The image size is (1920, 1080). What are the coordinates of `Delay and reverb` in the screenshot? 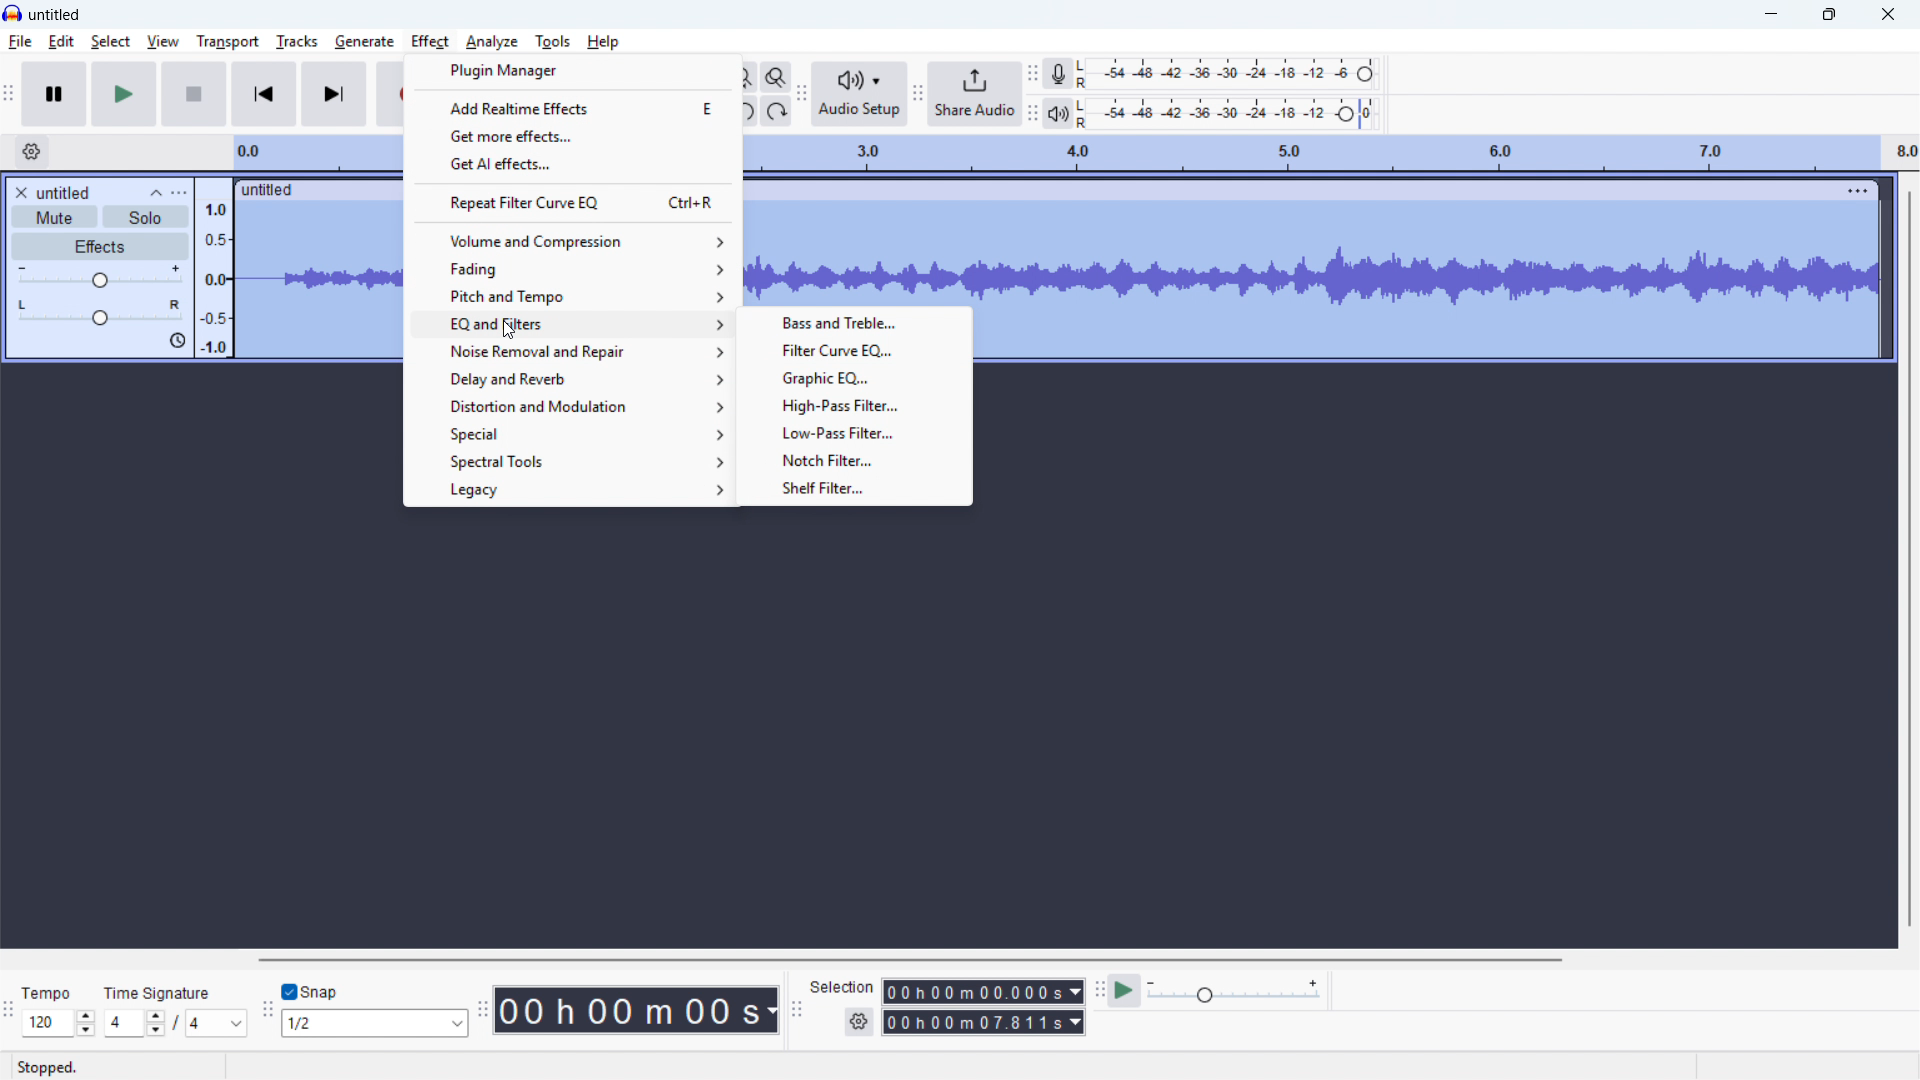 It's located at (571, 379).